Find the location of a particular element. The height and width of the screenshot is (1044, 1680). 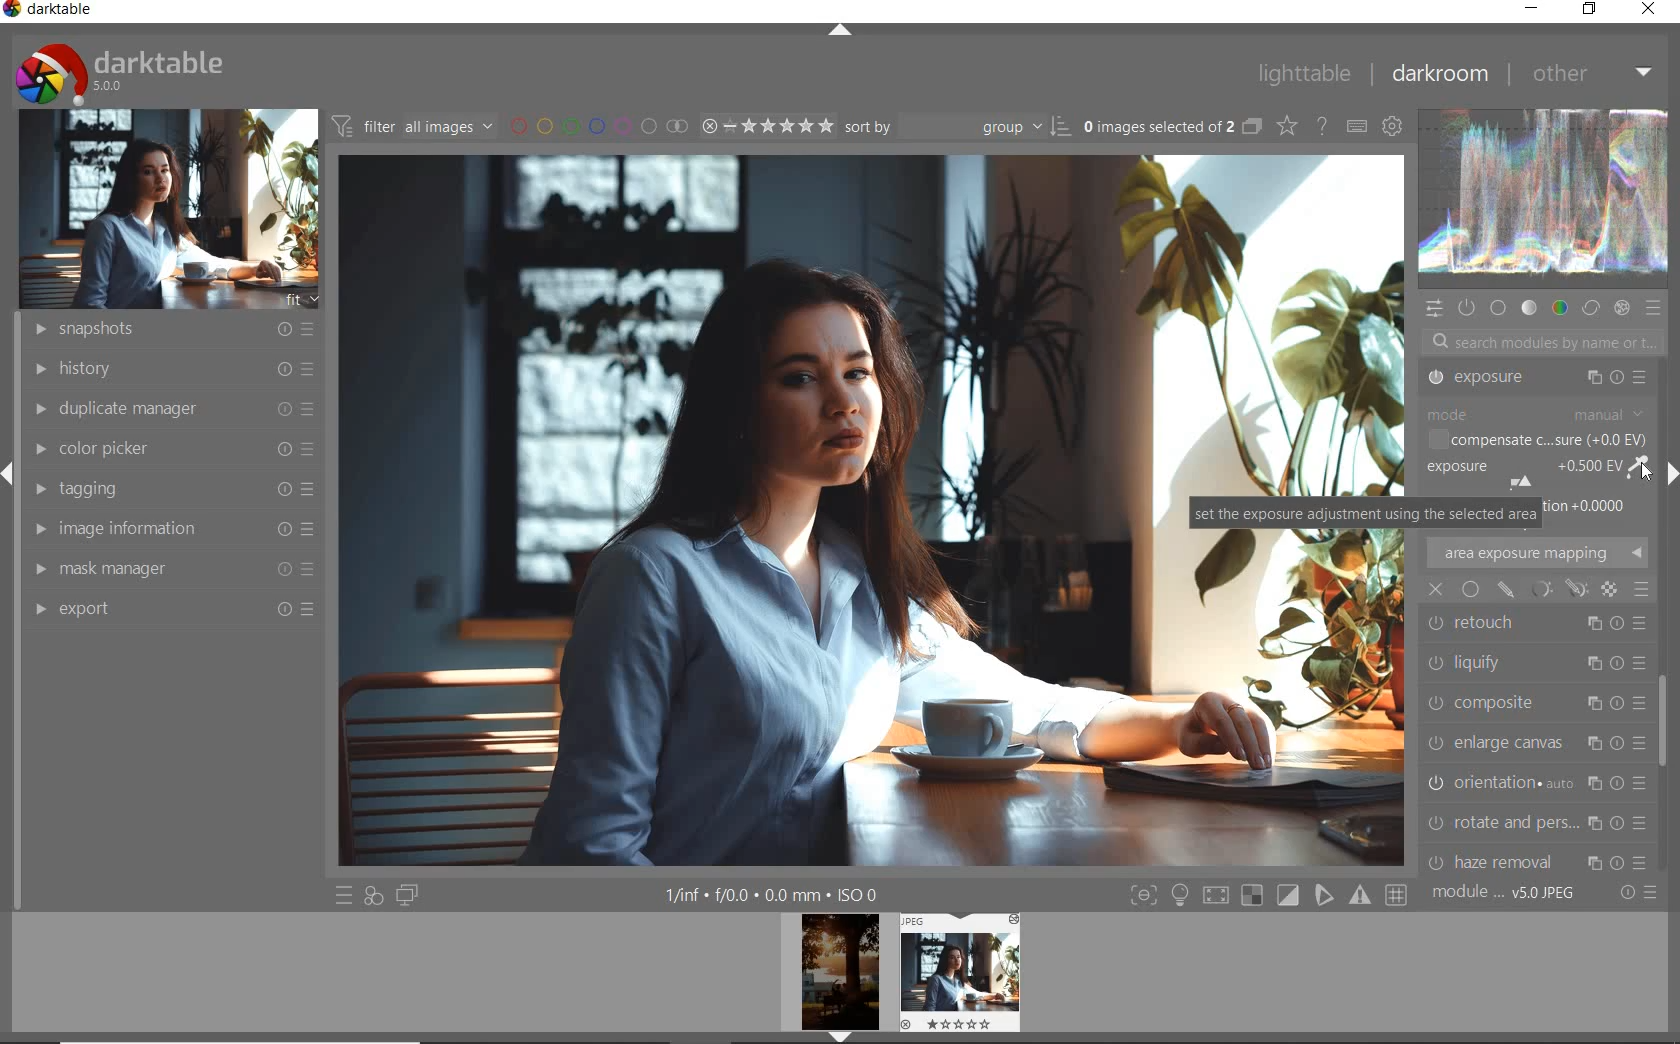

MINIMIZE is located at coordinates (1528, 8).